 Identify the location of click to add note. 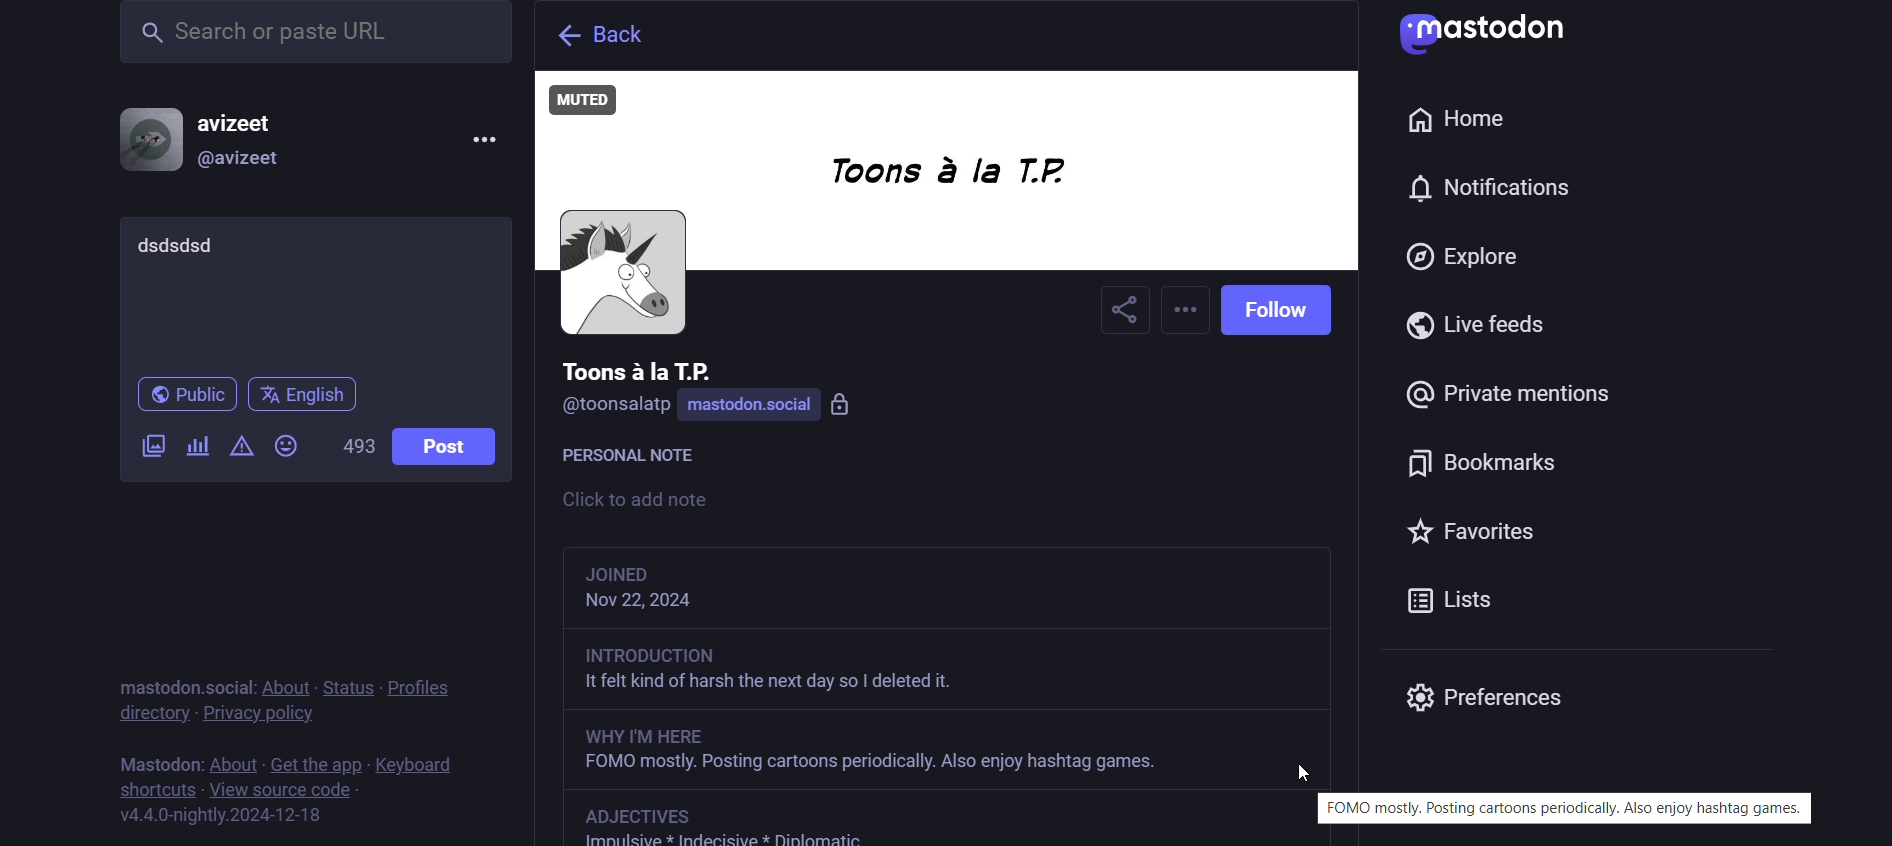
(686, 502).